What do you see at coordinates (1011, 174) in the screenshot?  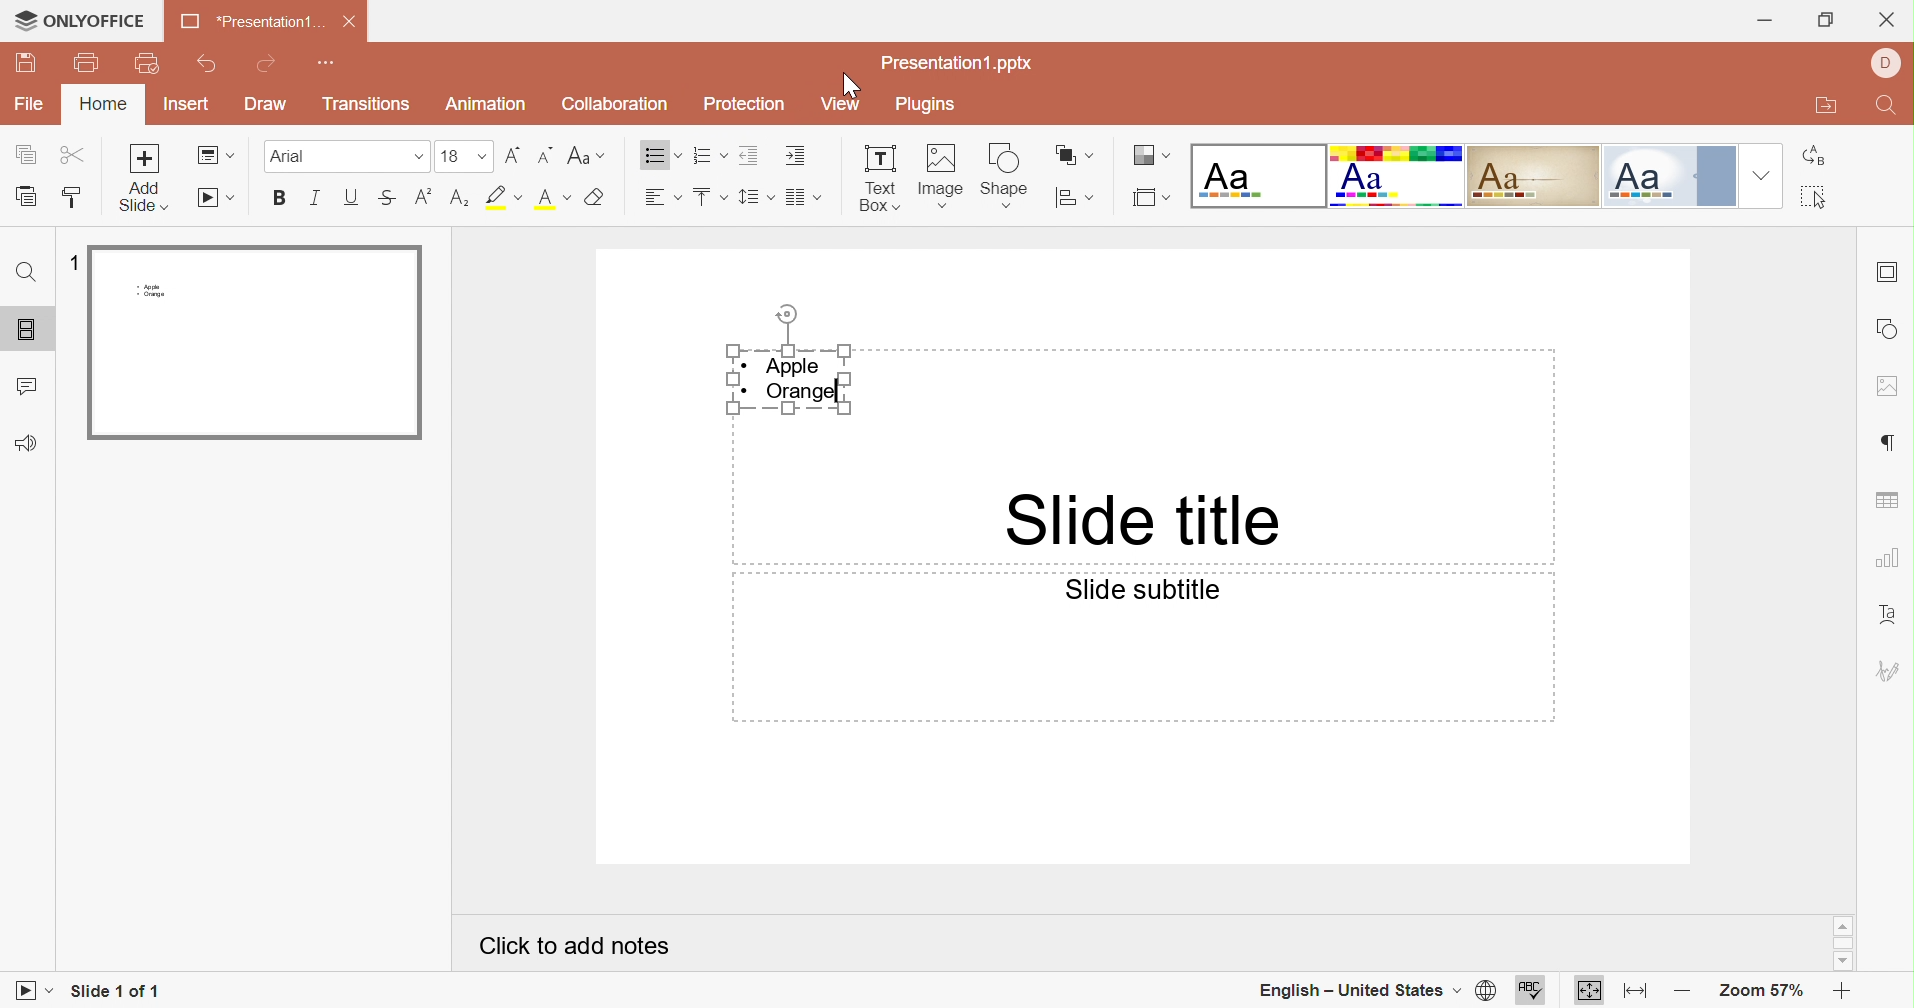 I see `shape` at bounding box center [1011, 174].